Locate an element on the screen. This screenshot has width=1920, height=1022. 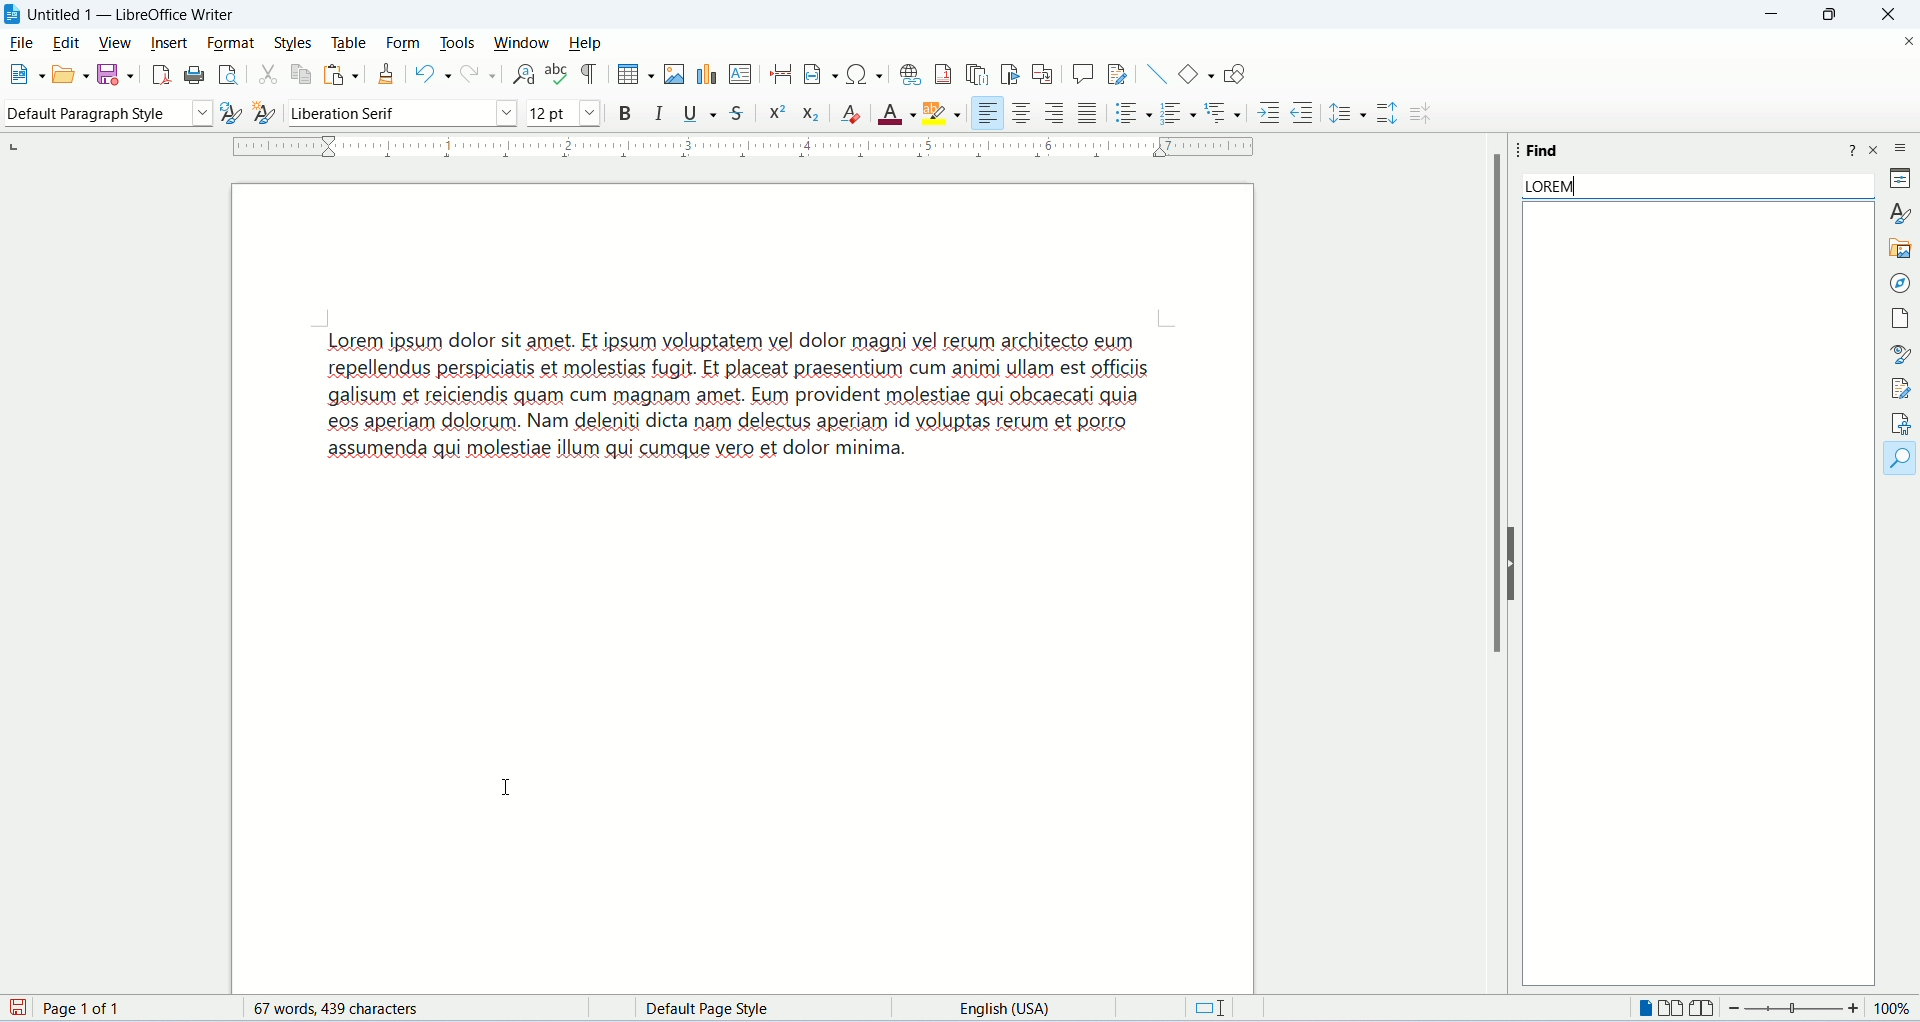
insert line is located at coordinates (1157, 75).